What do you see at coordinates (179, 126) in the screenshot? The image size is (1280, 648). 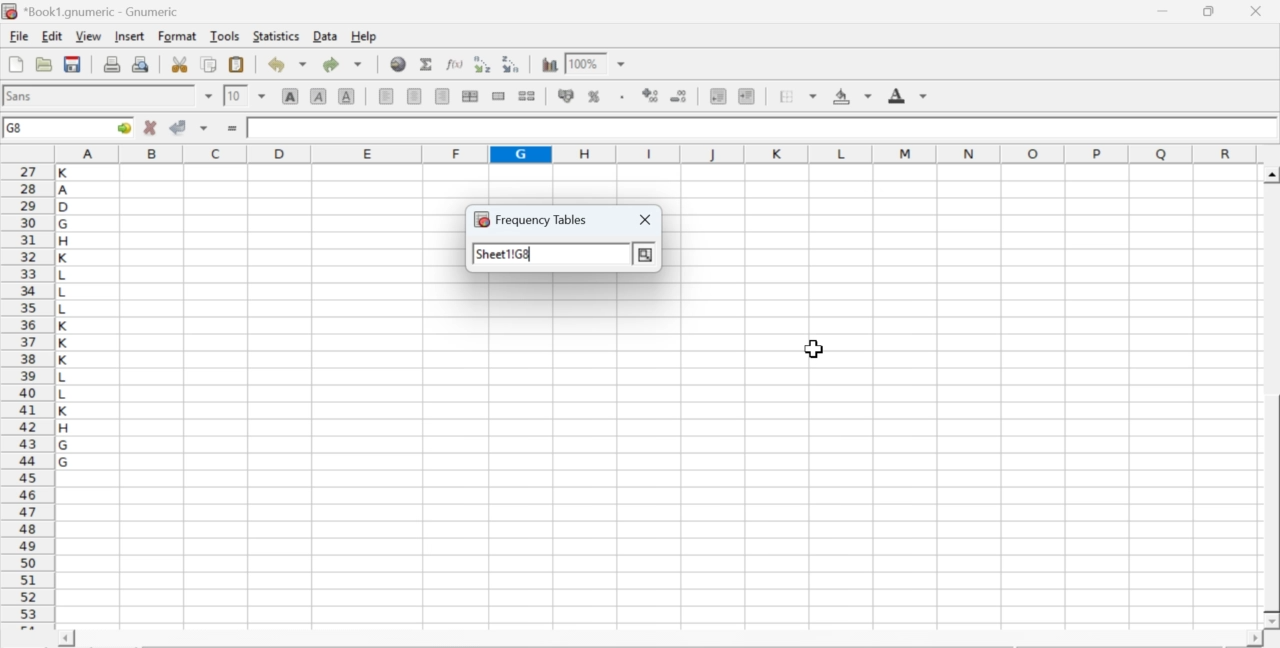 I see `accept changes` at bounding box center [179, 126].